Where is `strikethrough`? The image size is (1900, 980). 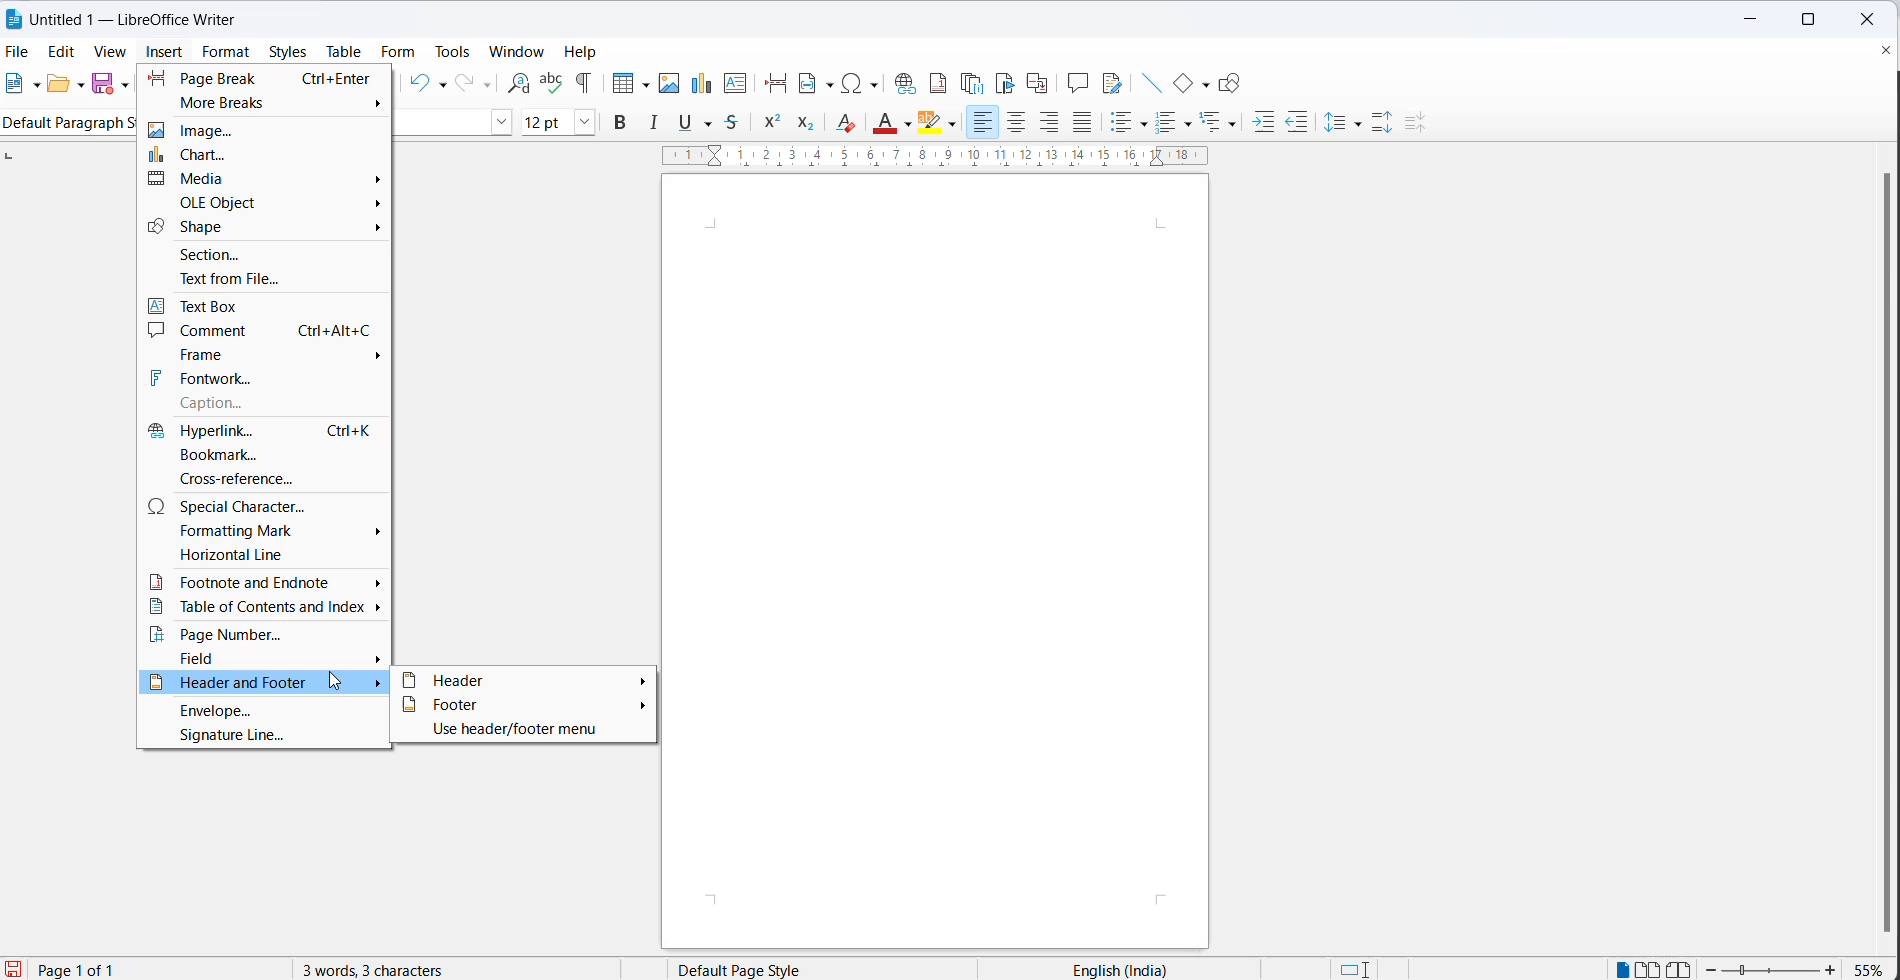 strikethrough is located at coordinates (737, 122).